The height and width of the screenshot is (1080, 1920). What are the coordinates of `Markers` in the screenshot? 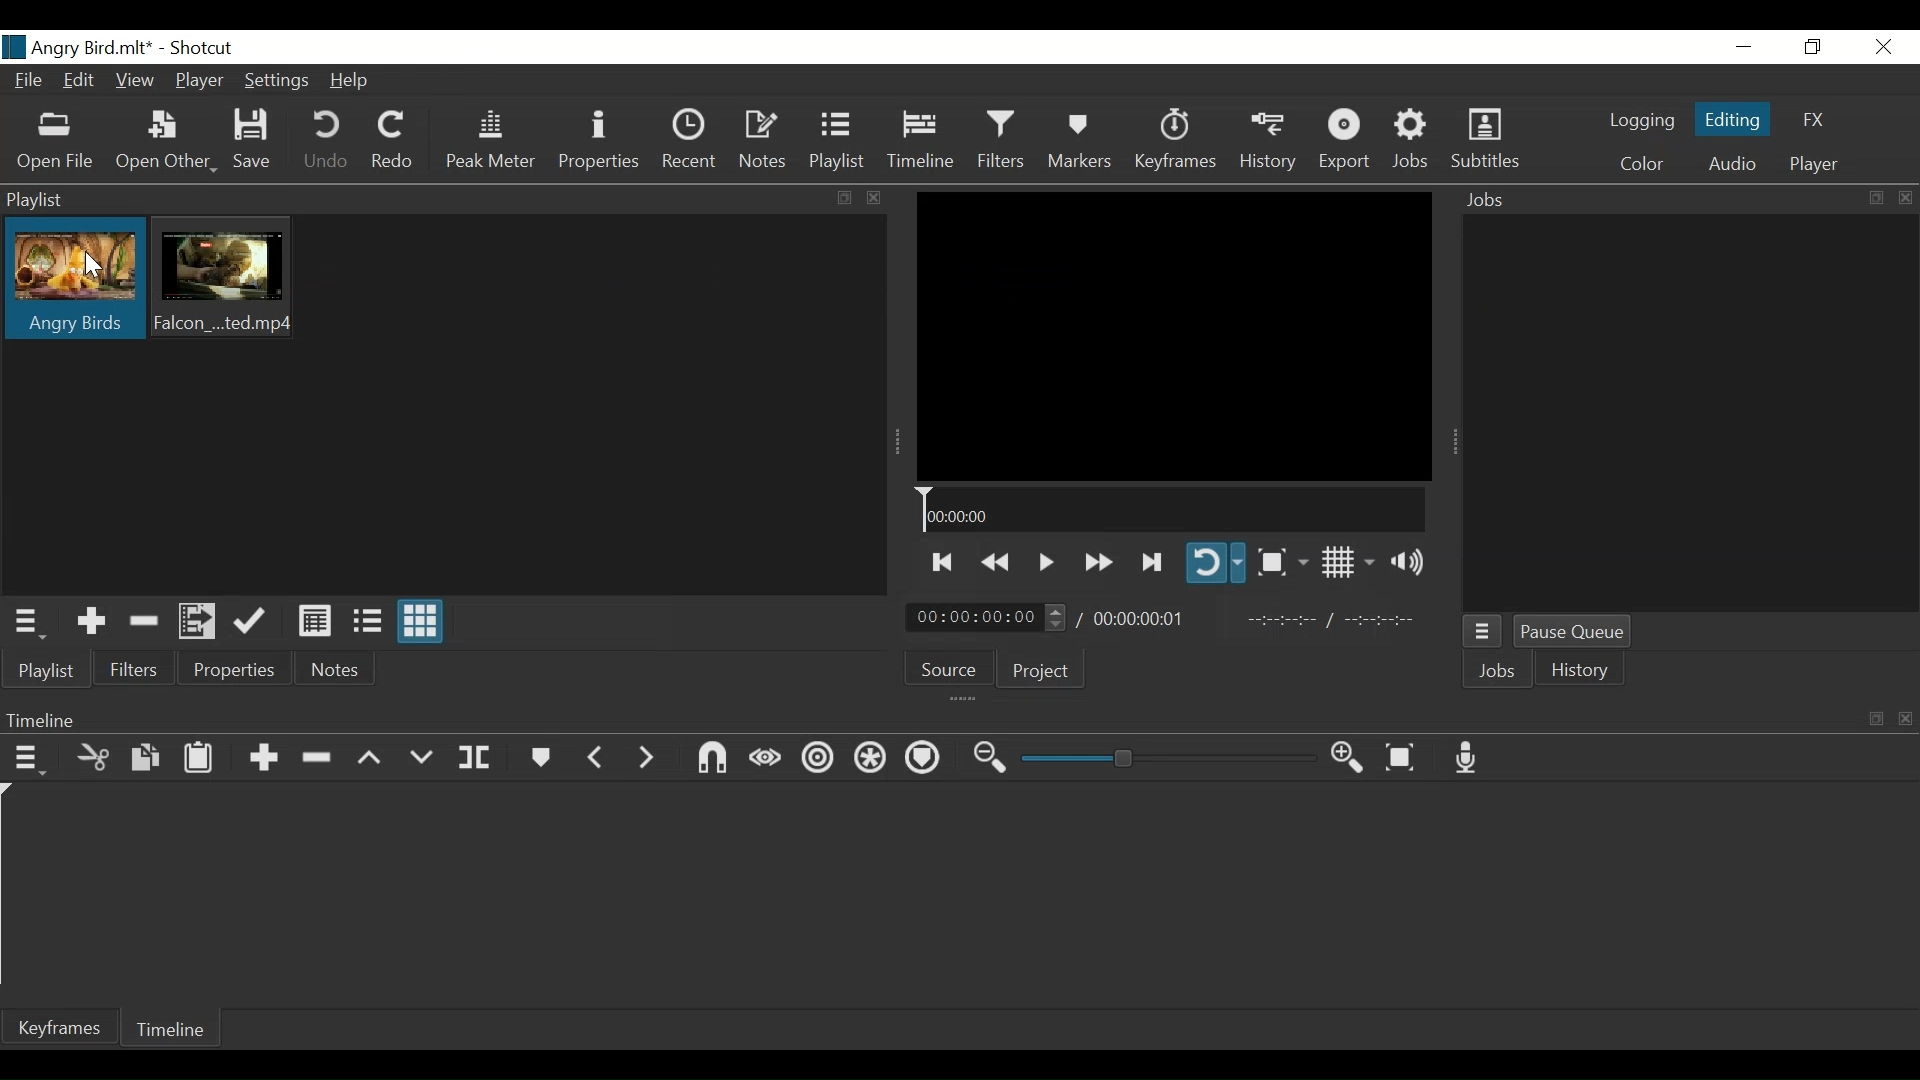 It's located at (542, 756).